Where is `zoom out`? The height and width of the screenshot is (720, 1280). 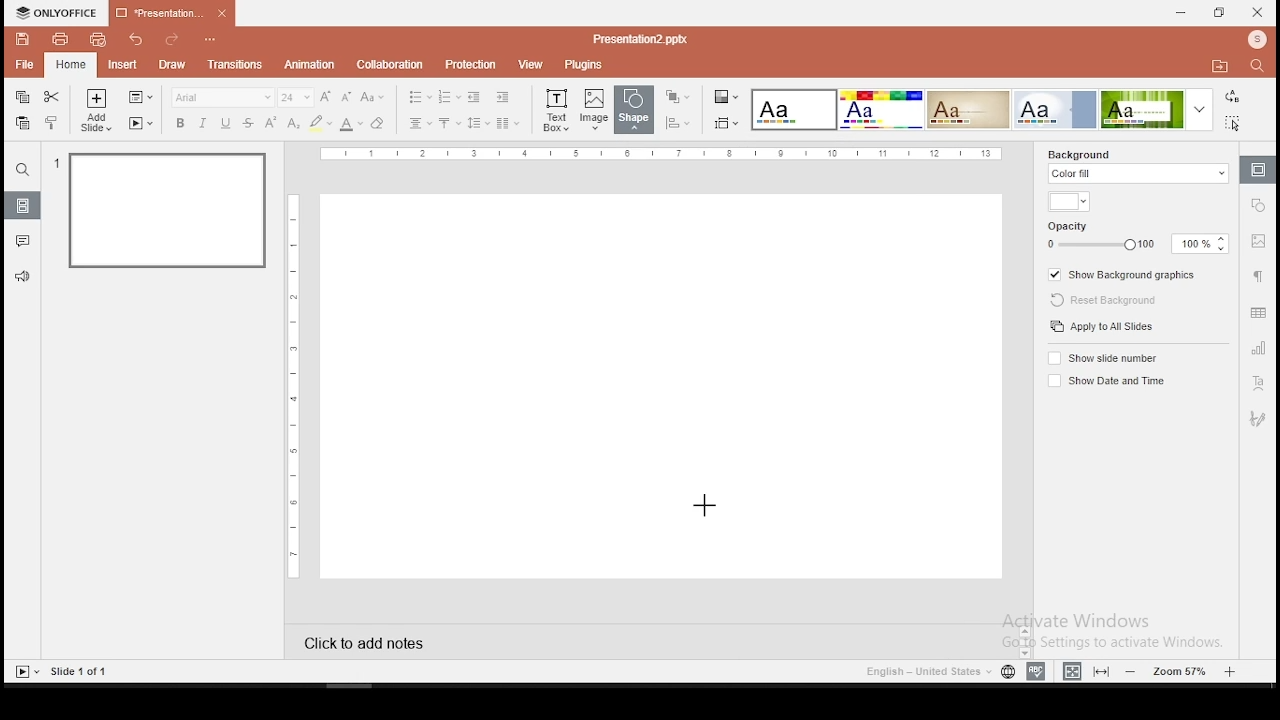 zoom out is located at coordinates (1134, 671).